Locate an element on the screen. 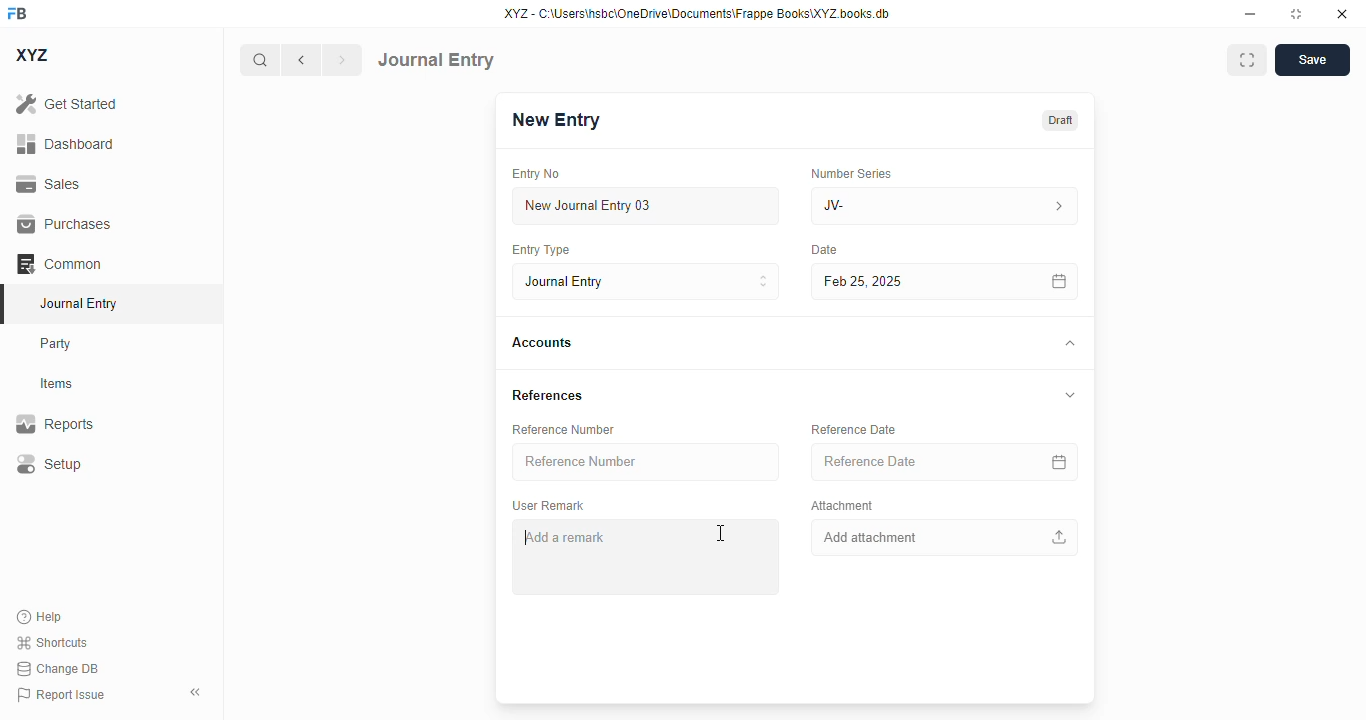 The width and height of the screenshot is (1366, 720). entry no is located at coordinates (536, 174).